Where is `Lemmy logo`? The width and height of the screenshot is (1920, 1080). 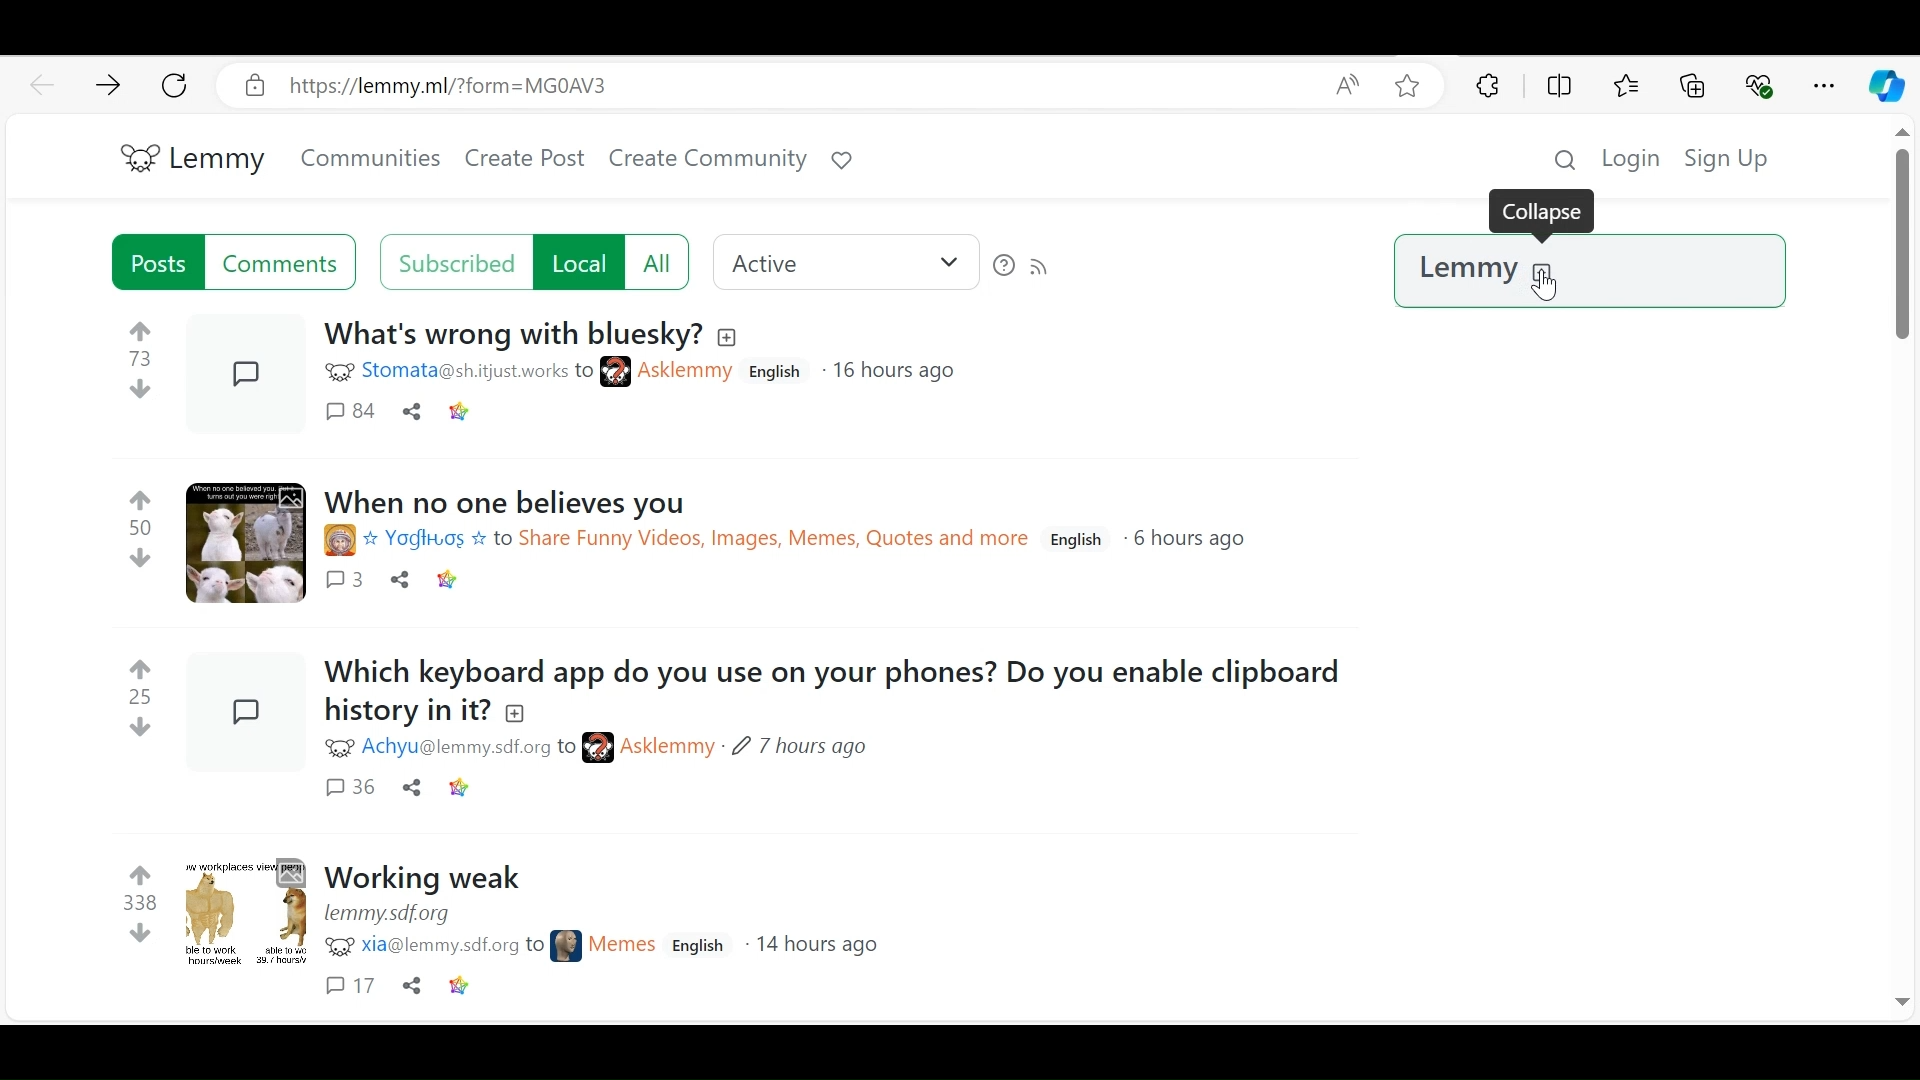
Lemmy logo is located at coordinates (125, 156).